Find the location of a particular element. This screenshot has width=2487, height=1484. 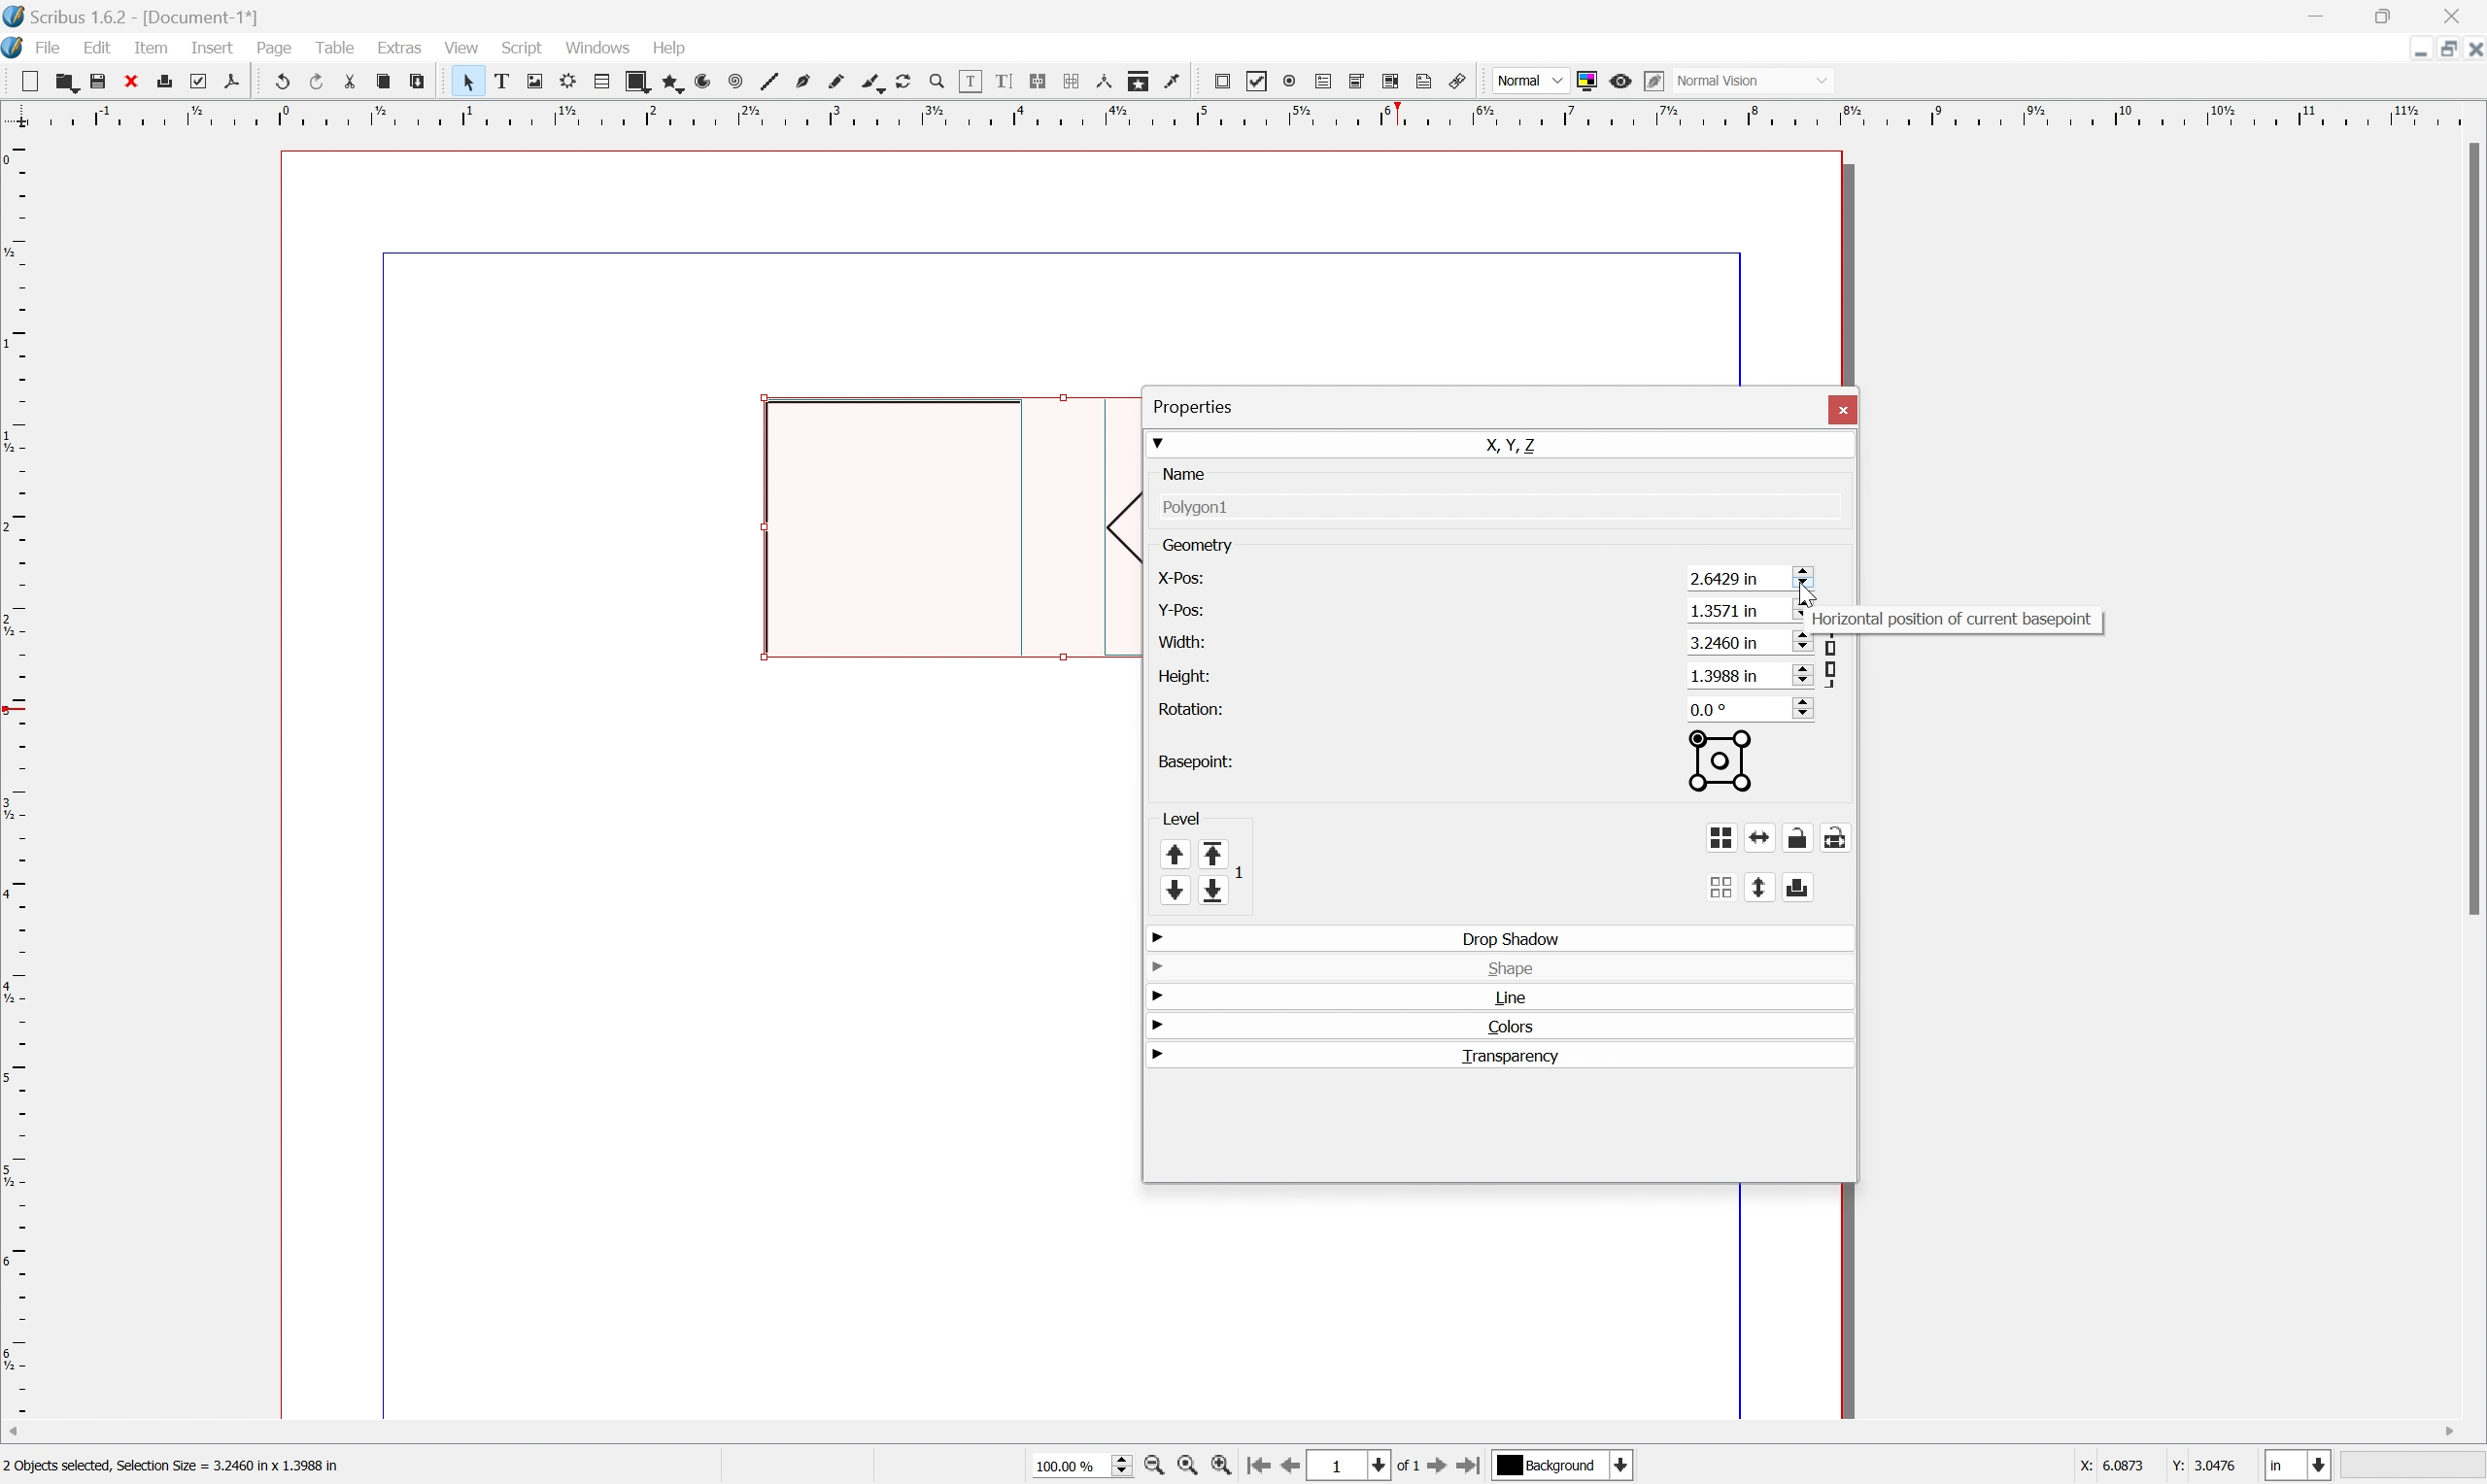

name is located at coordinates (1189, 474).